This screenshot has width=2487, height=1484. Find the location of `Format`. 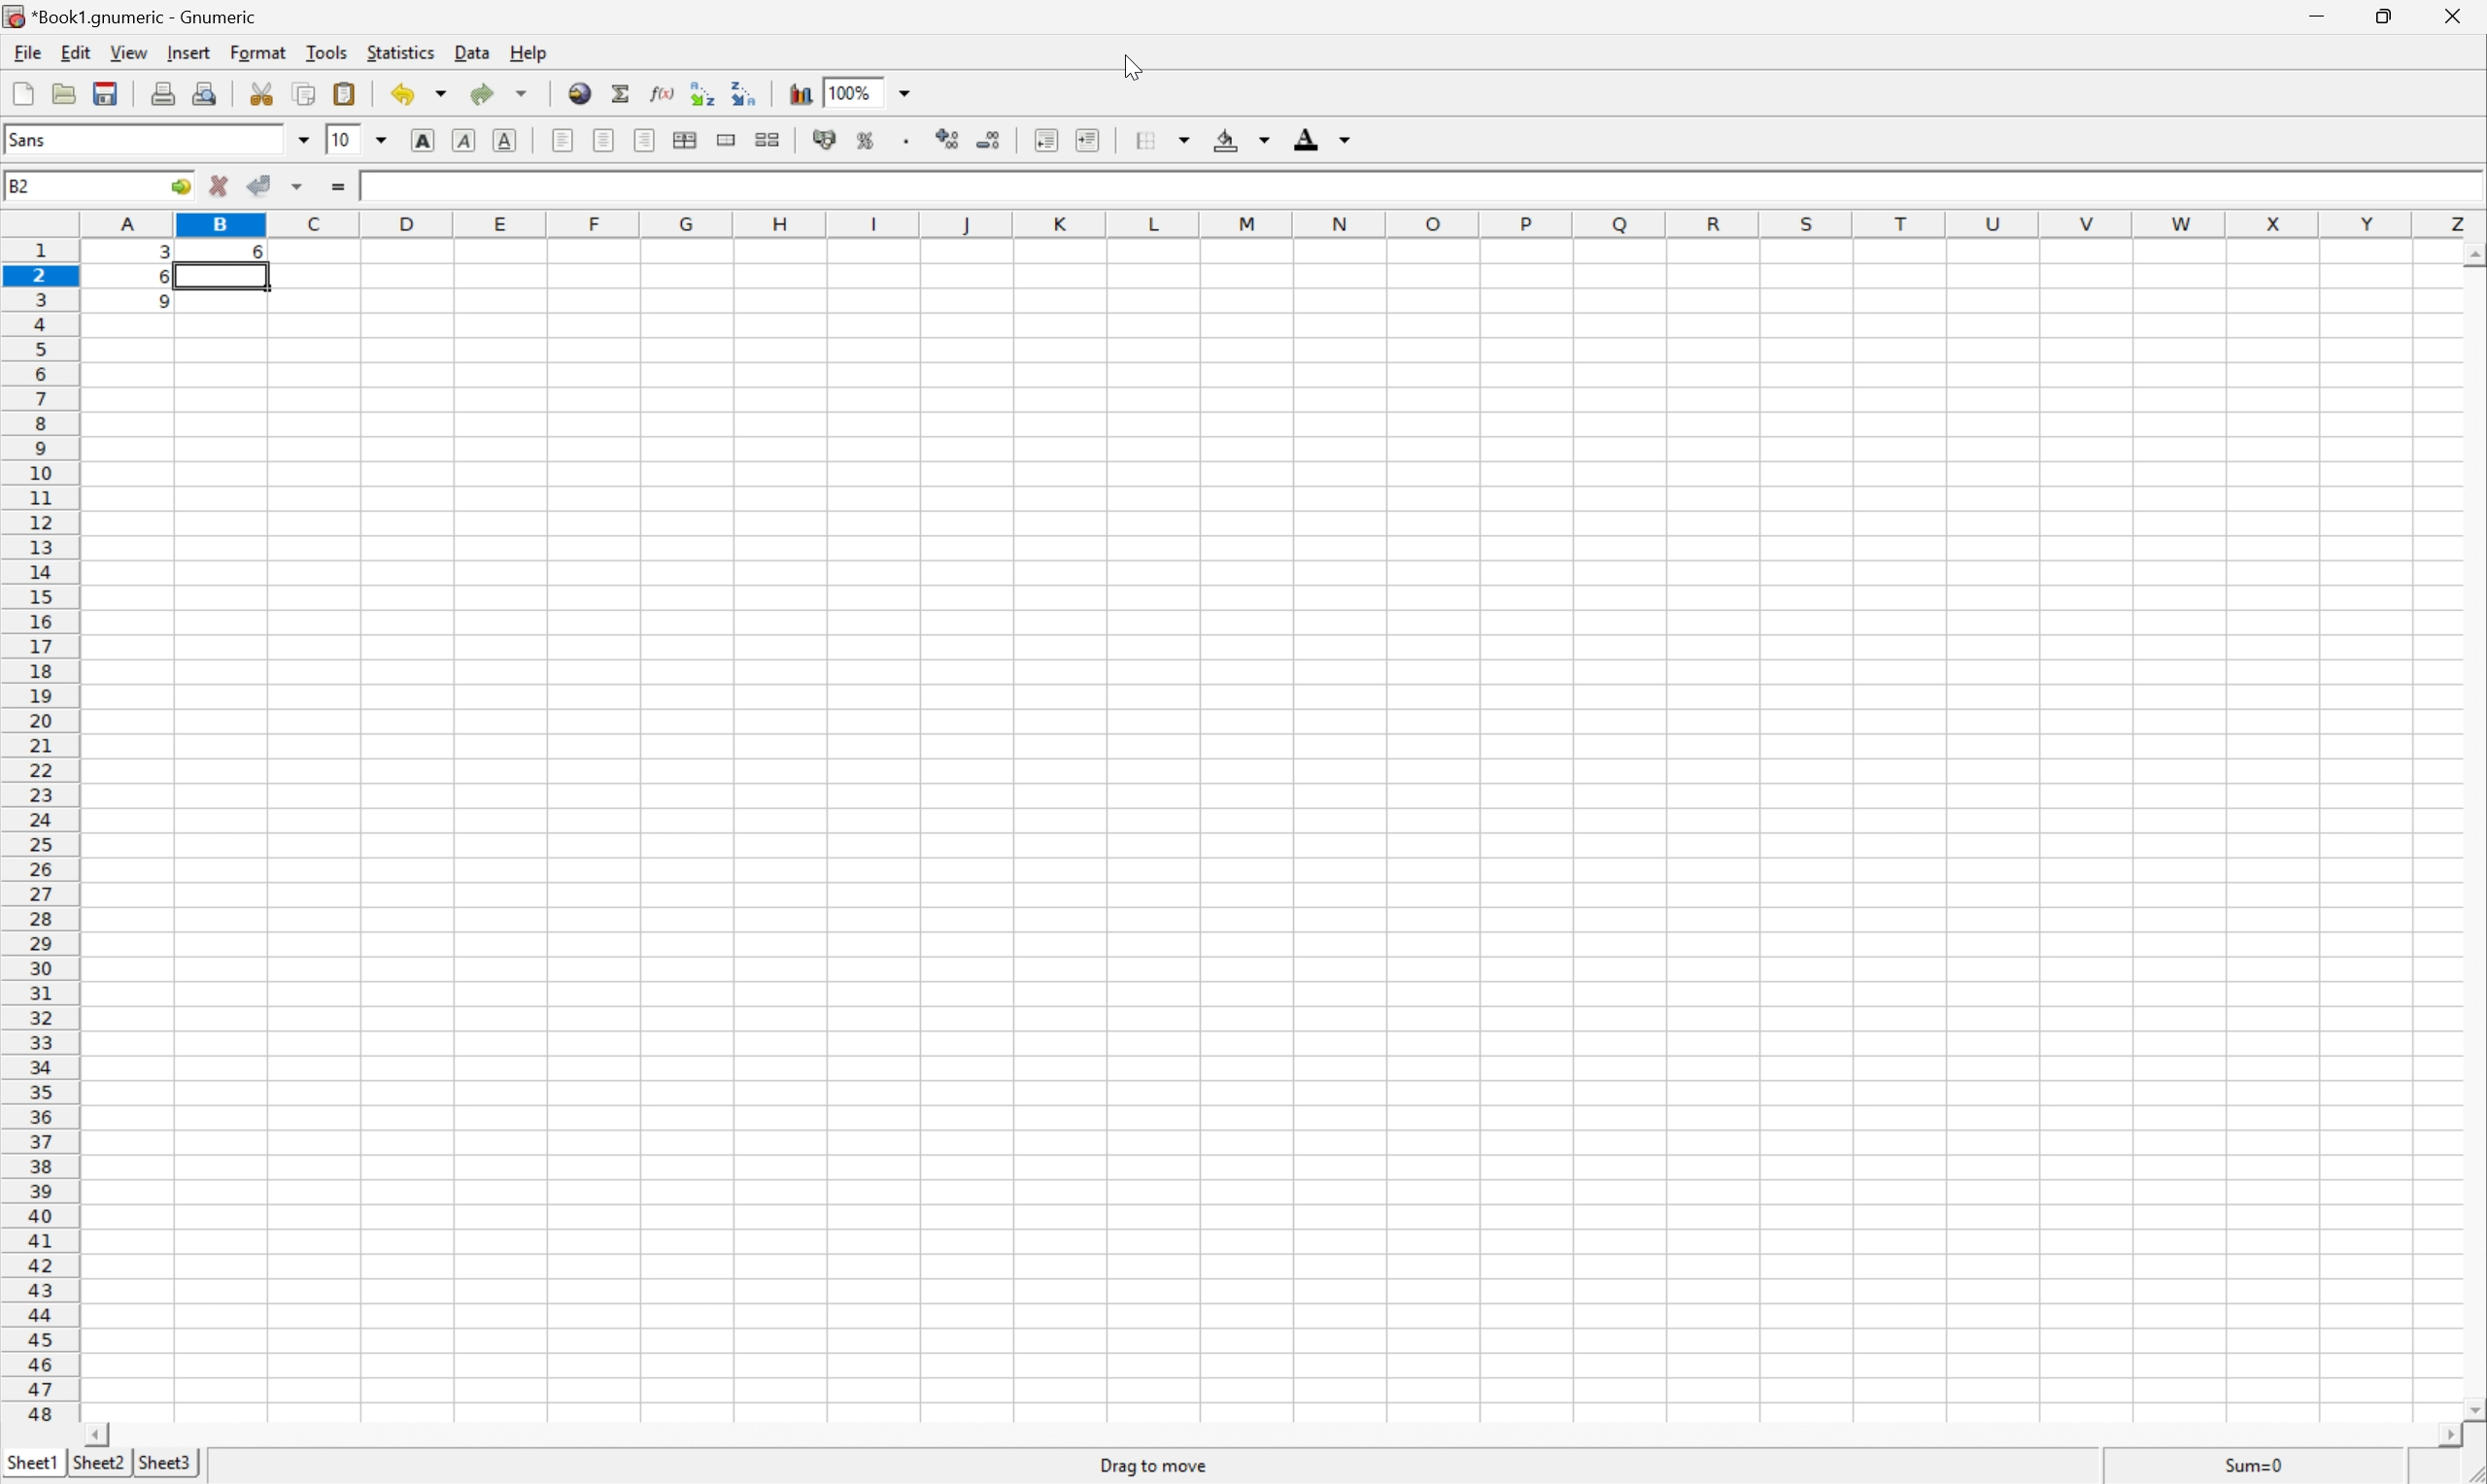

Format is located at coordinates (258, 51).